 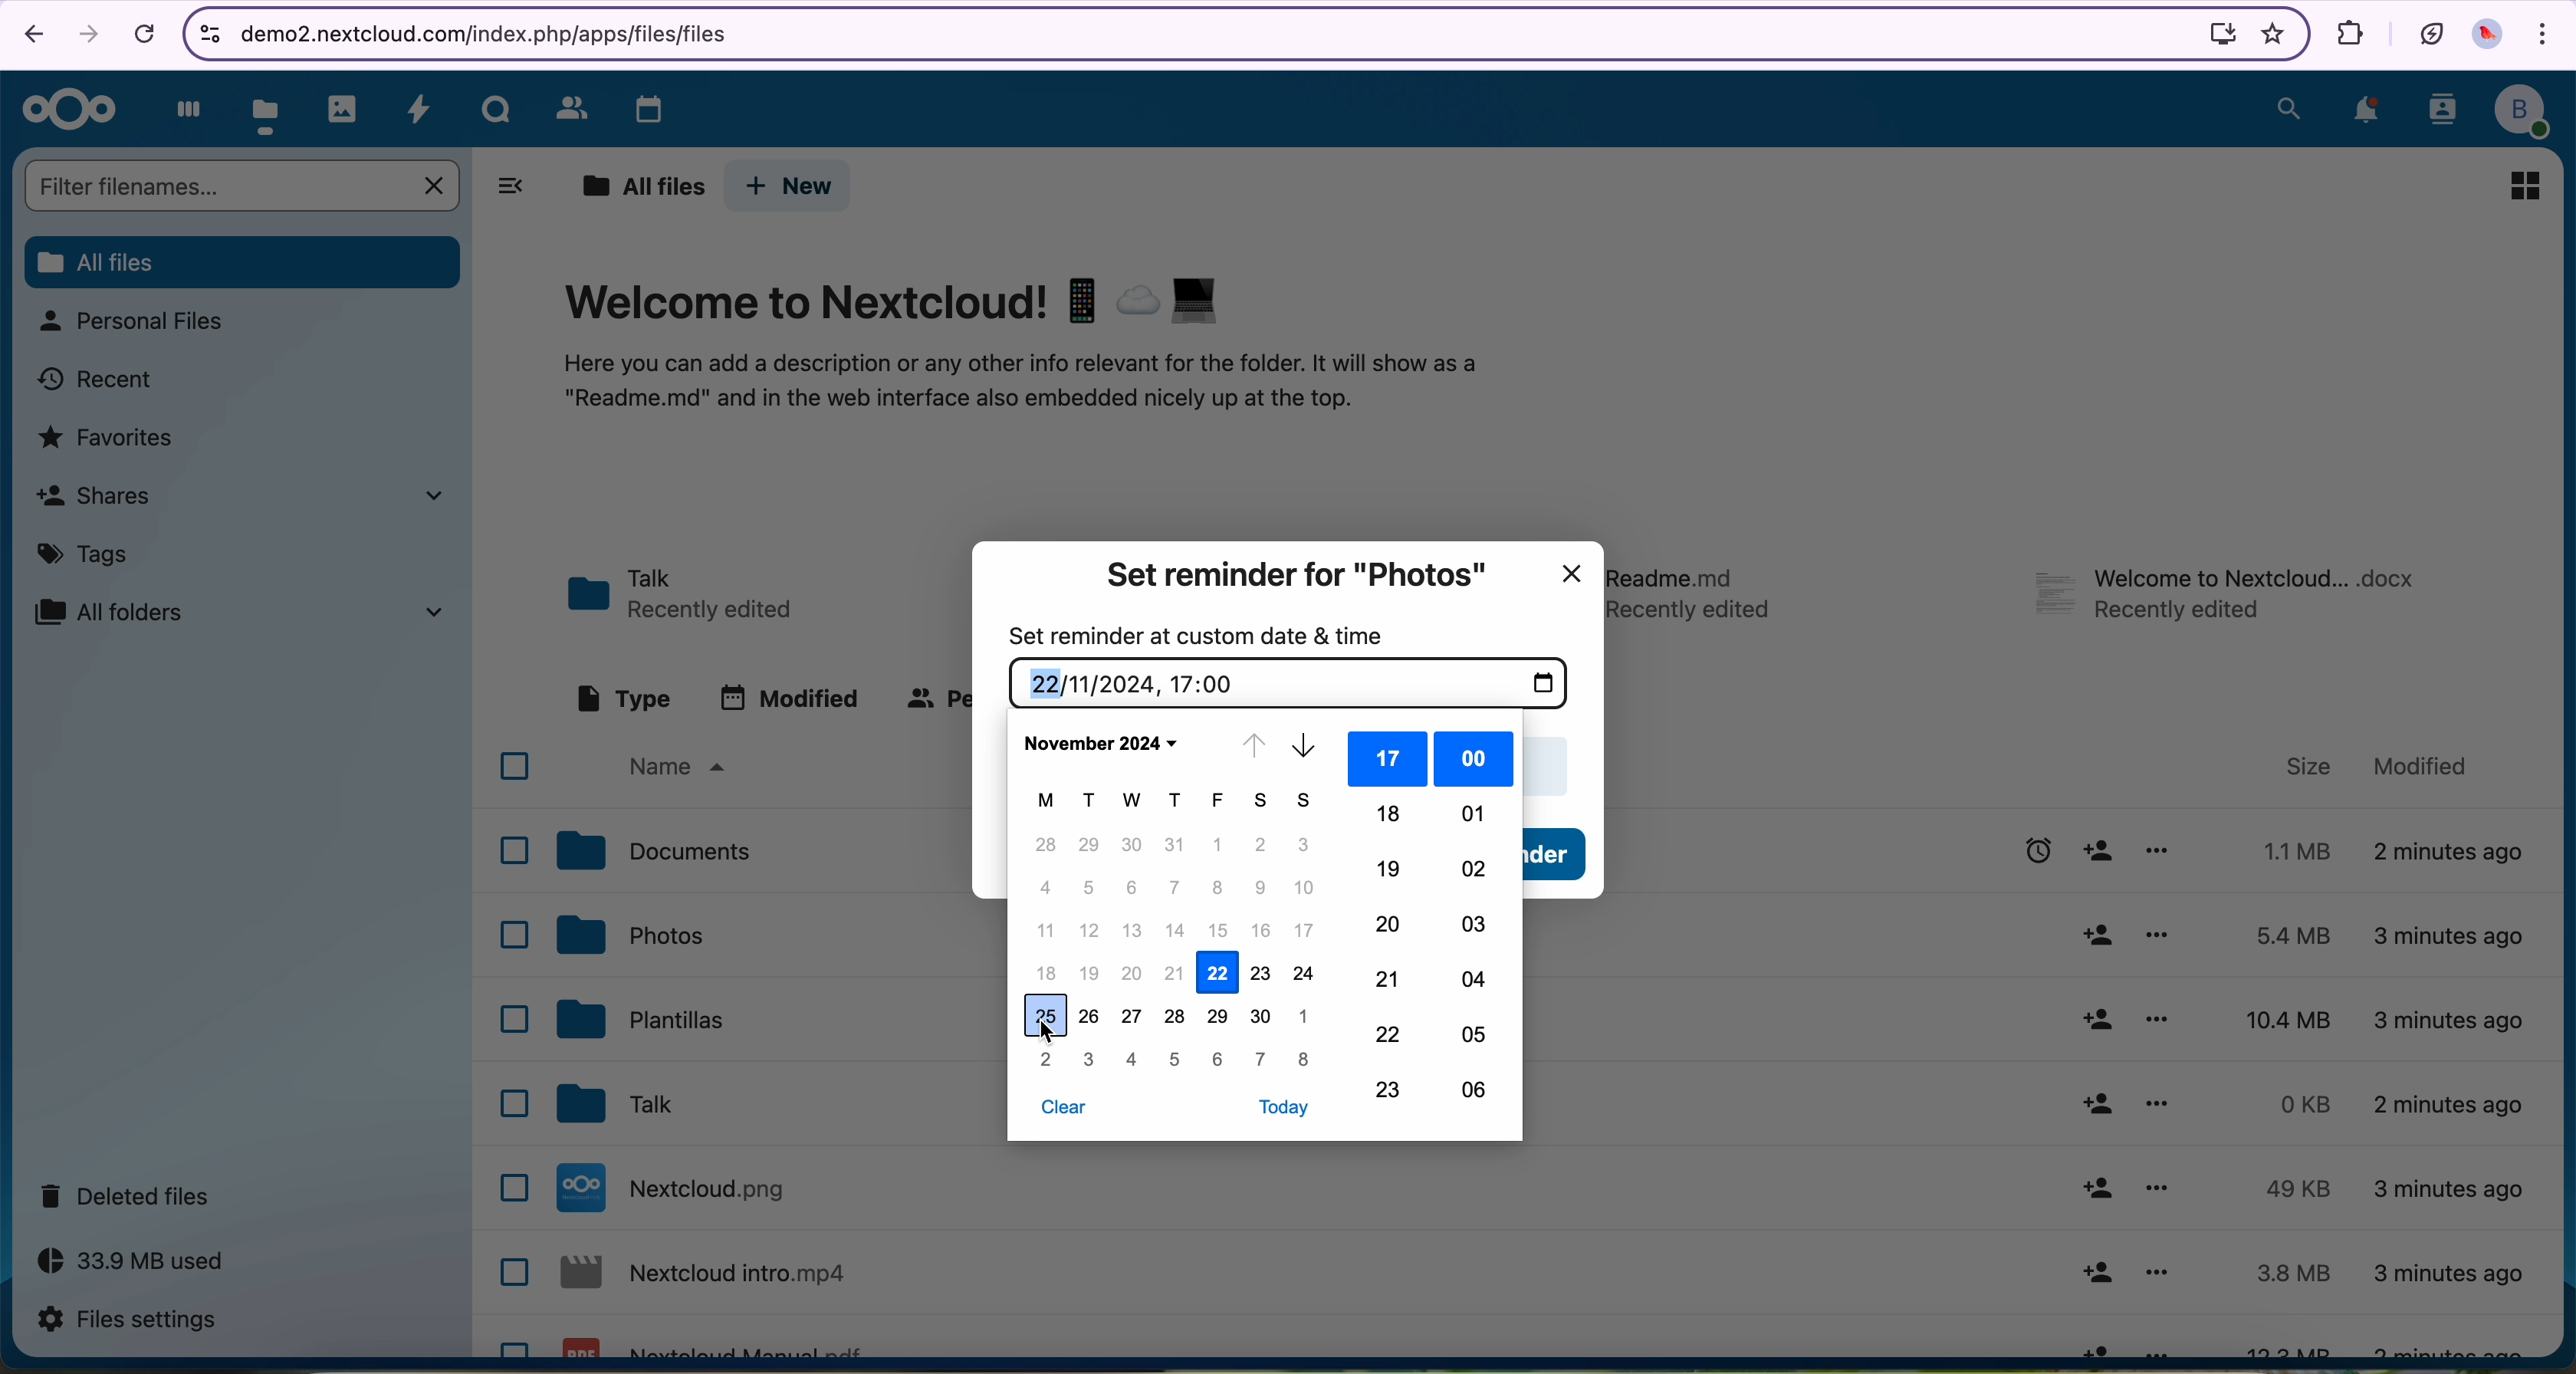 What do you see at coordinates (1090, 1015) in the screenshot?
I see `26` at bounding box center [1090, 1015].